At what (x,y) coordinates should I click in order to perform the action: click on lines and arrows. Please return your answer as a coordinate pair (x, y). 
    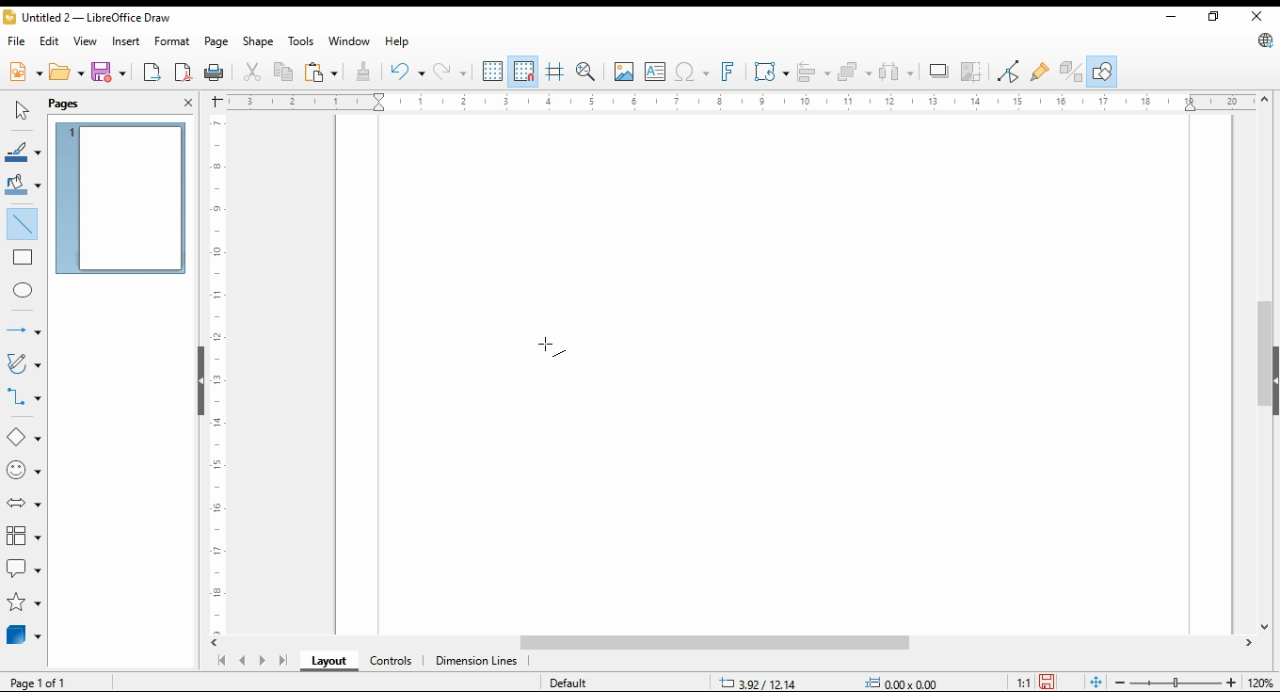
    Looking at the image, I should click on (23, 331).